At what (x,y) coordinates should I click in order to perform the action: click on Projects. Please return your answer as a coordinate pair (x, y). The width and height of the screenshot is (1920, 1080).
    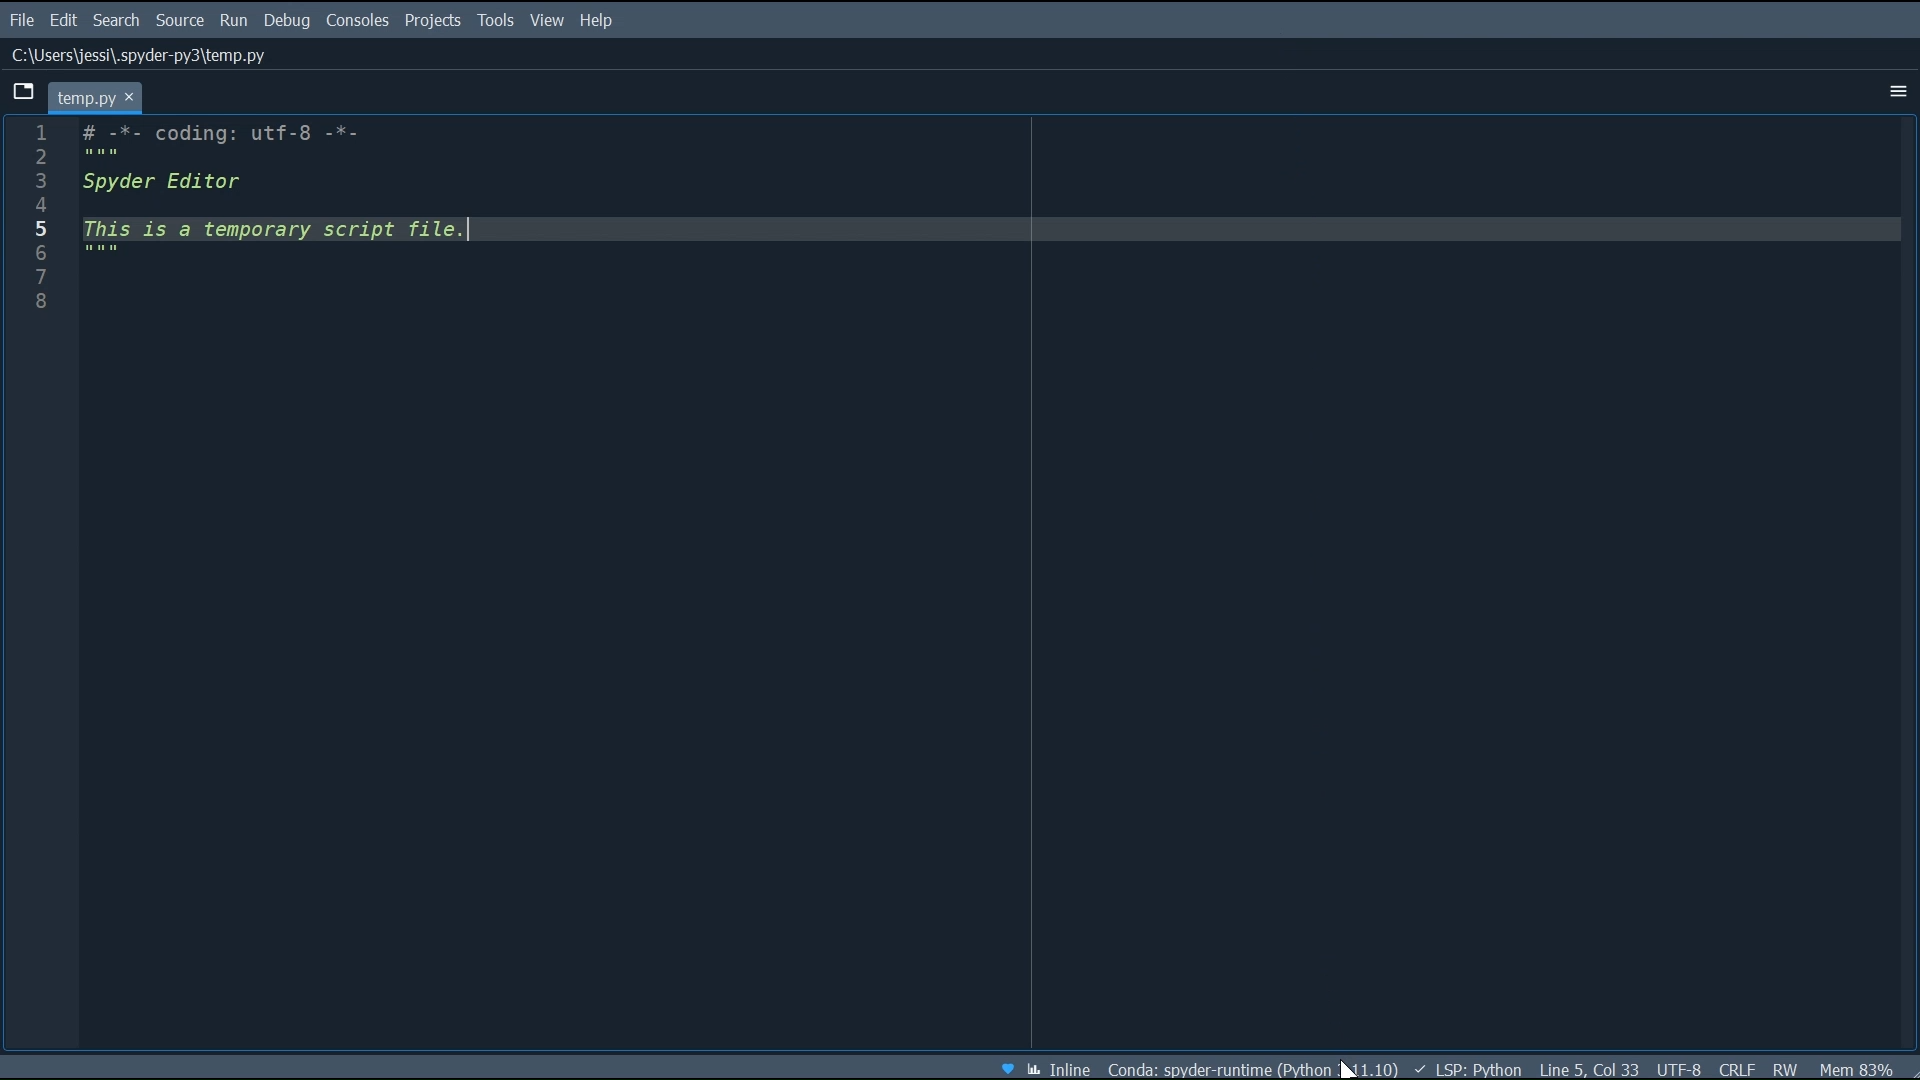
    Looking at the image, I should click on (431, 22).